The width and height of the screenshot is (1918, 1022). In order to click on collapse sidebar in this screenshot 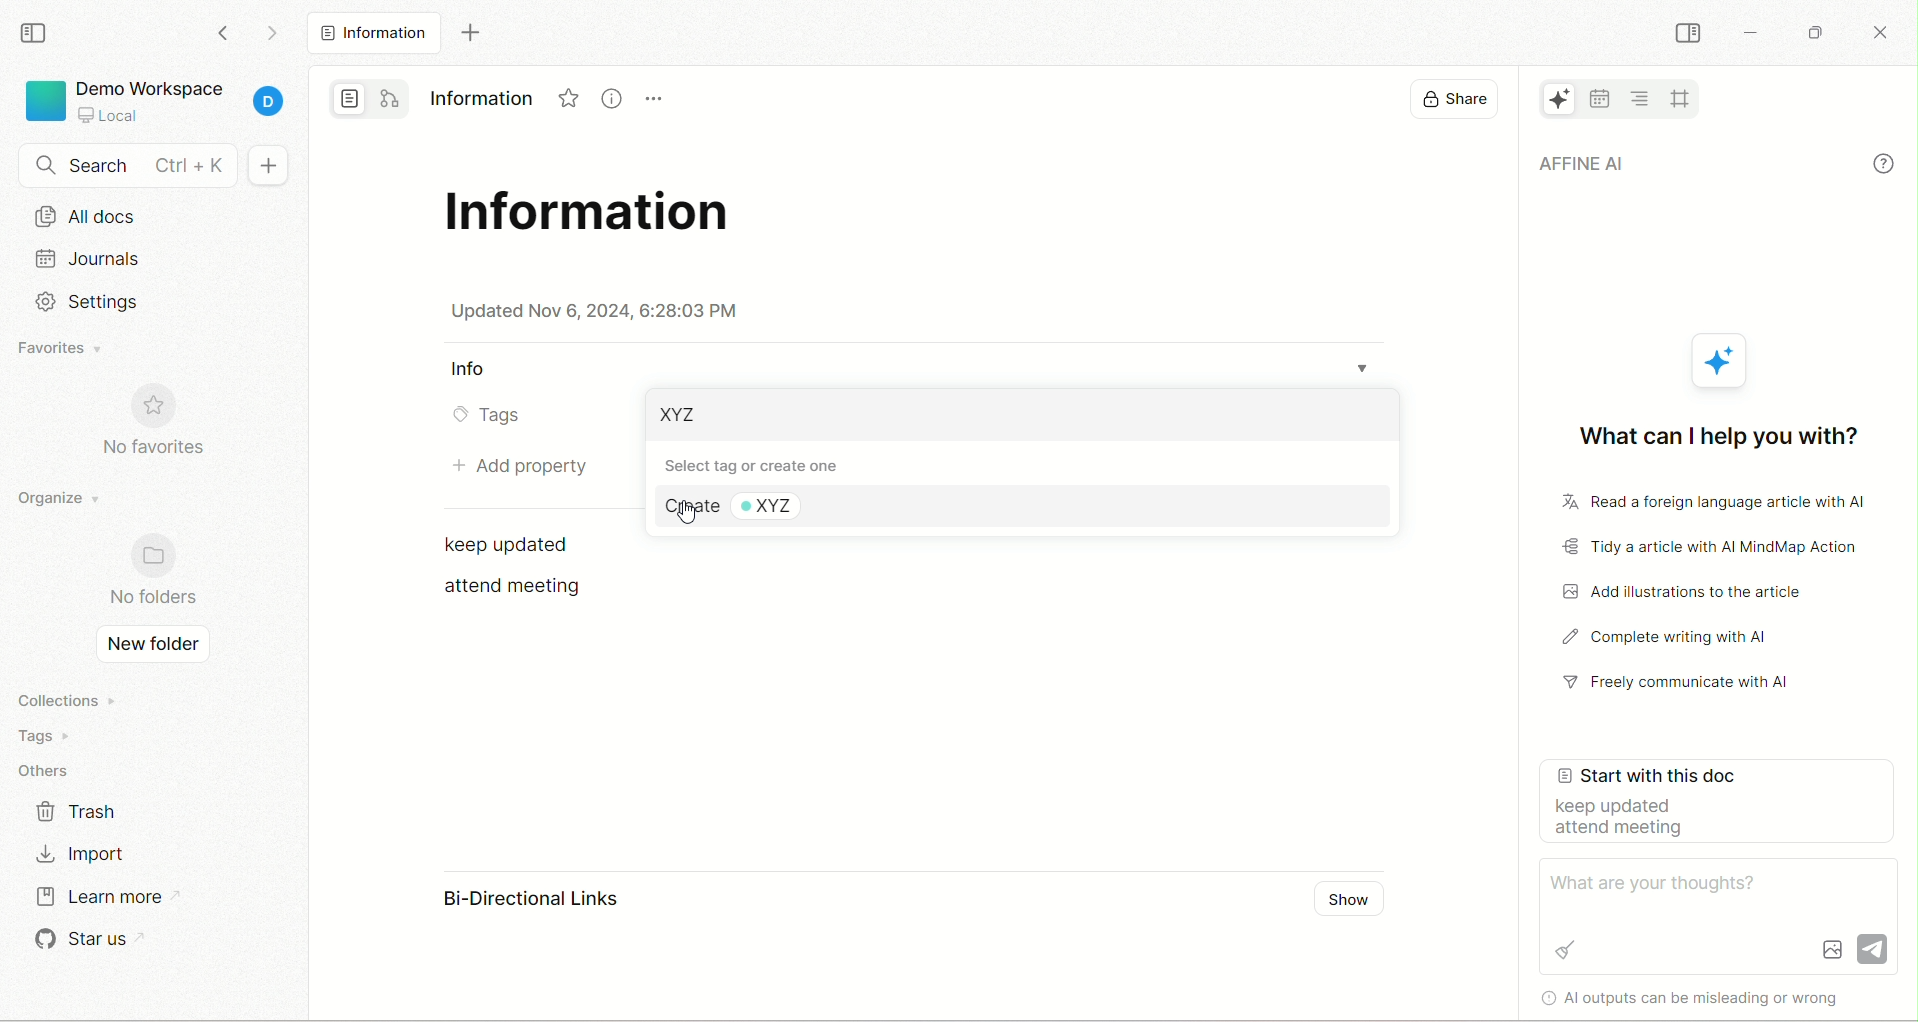, I will do `click(1687, 32)`.